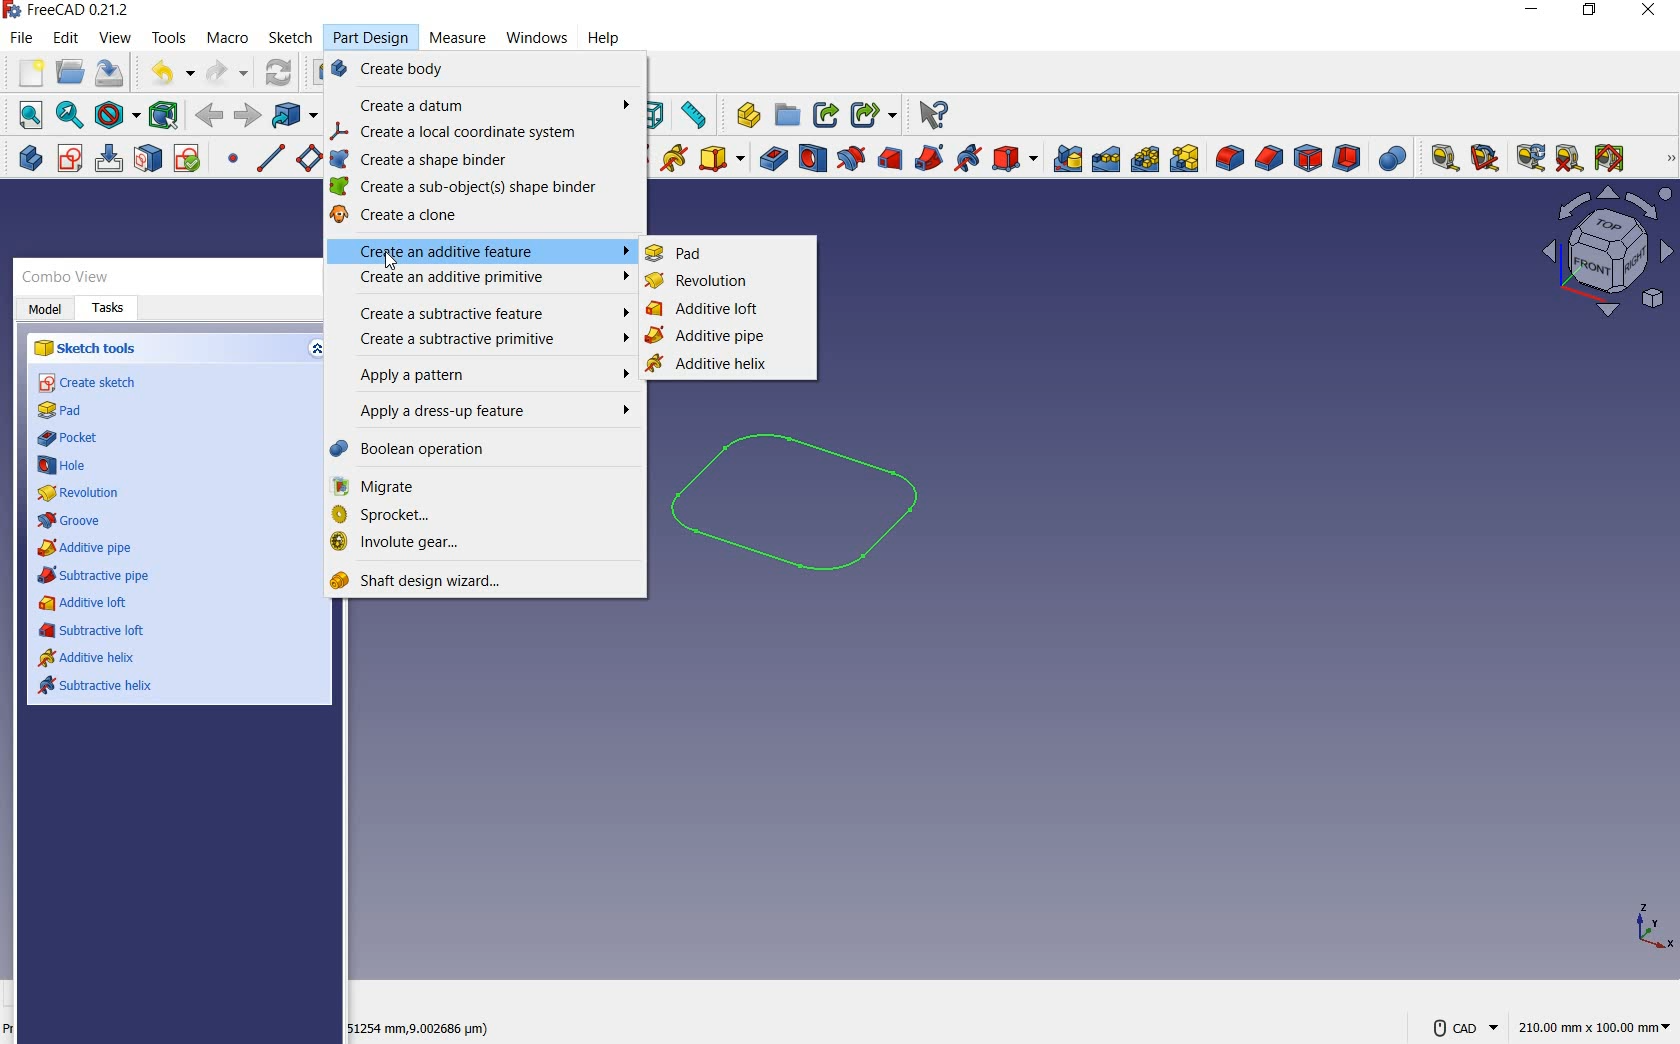  I want to click on fillet, so click(1230, 159).